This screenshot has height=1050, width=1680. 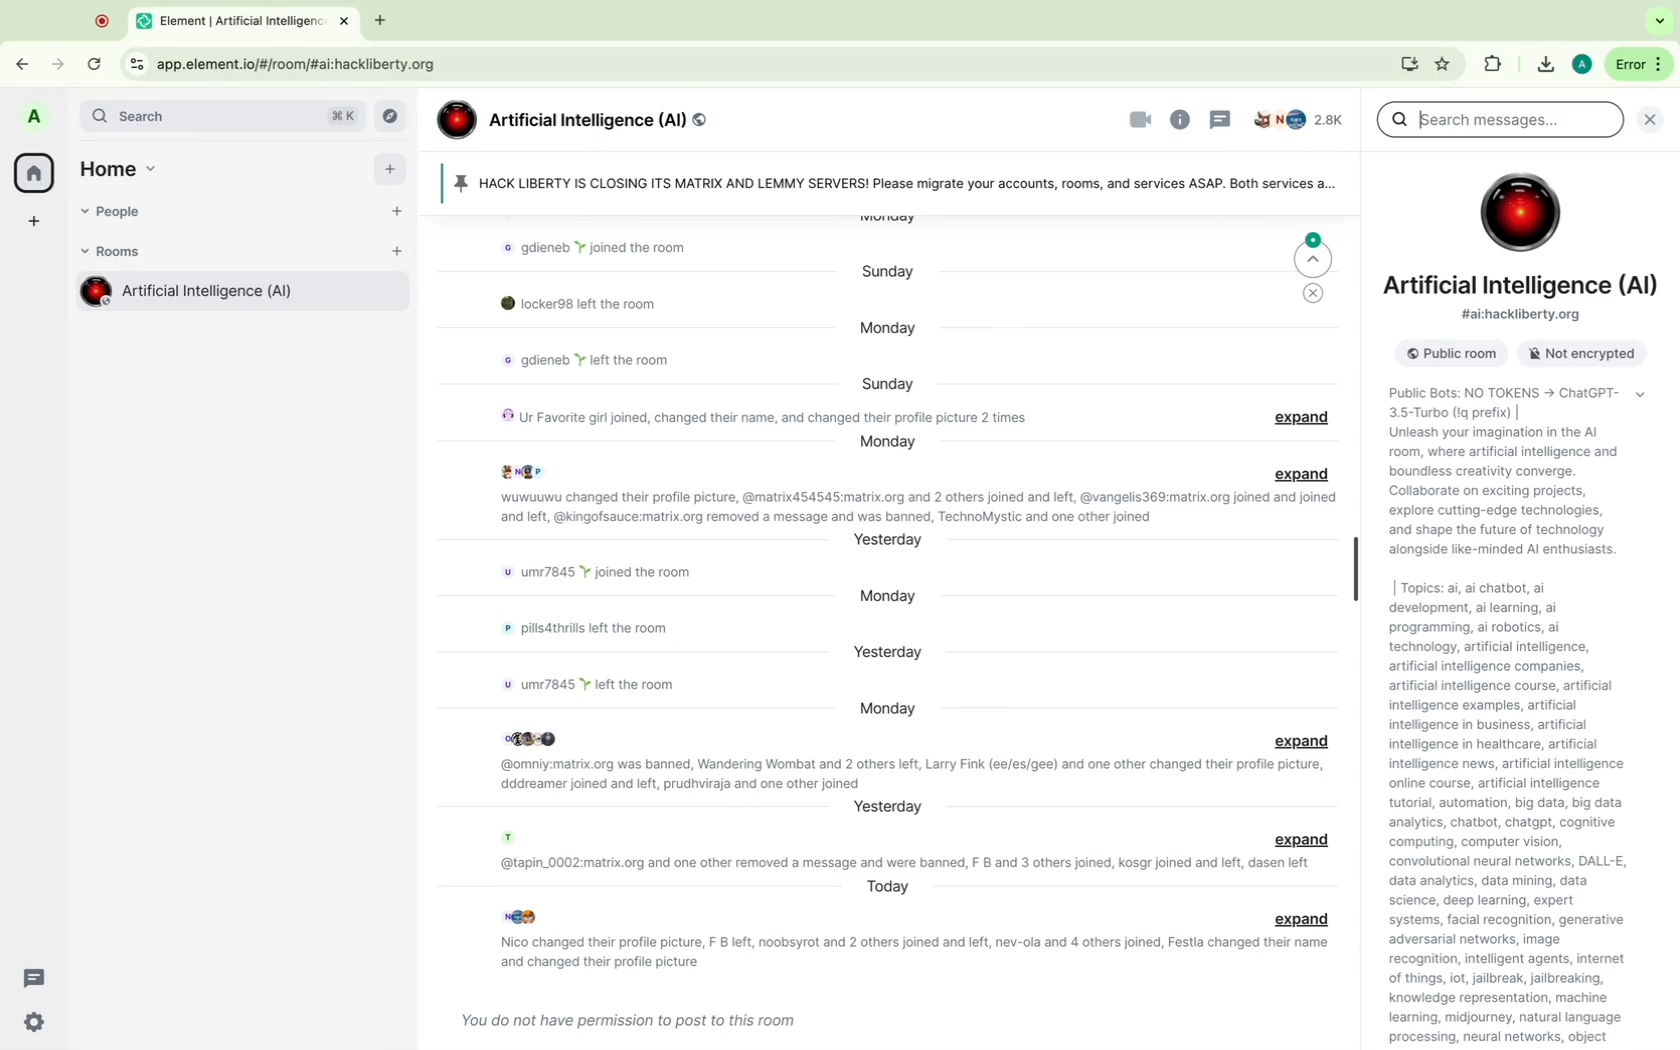 I want to click on more, so click(x=1637, y=64).